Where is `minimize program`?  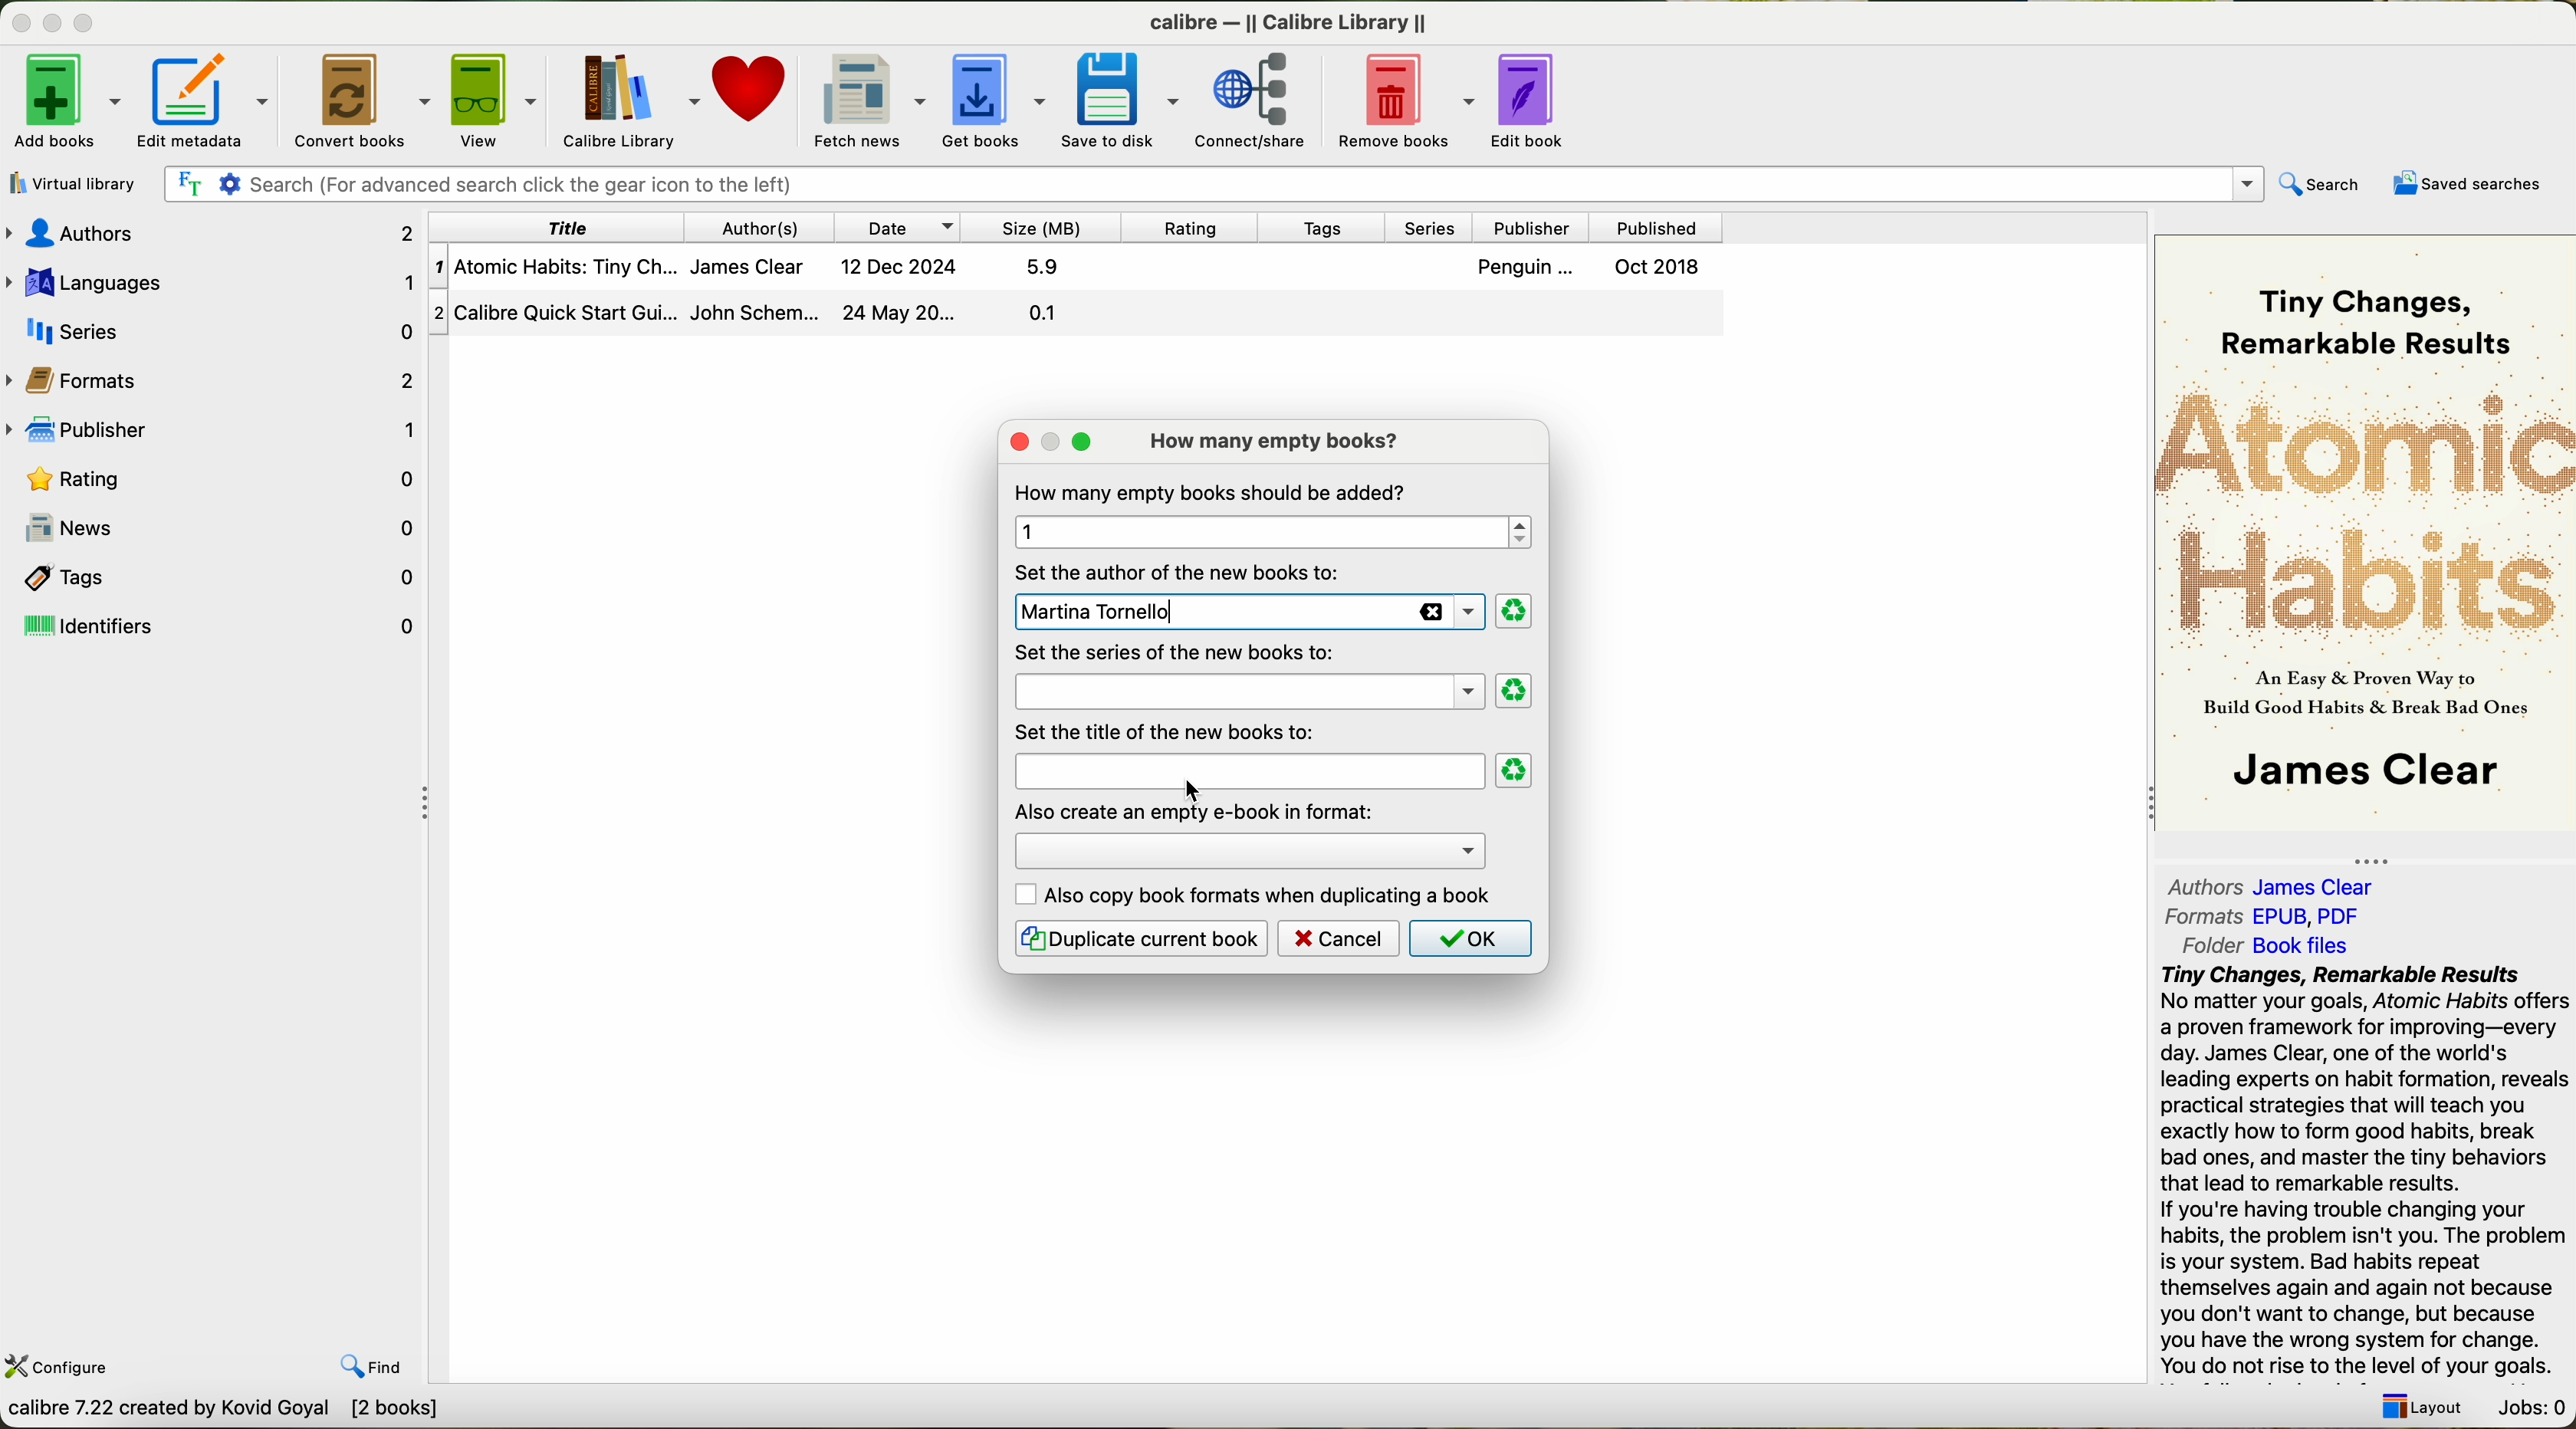
minimize program is located at coordinates (50, 20).